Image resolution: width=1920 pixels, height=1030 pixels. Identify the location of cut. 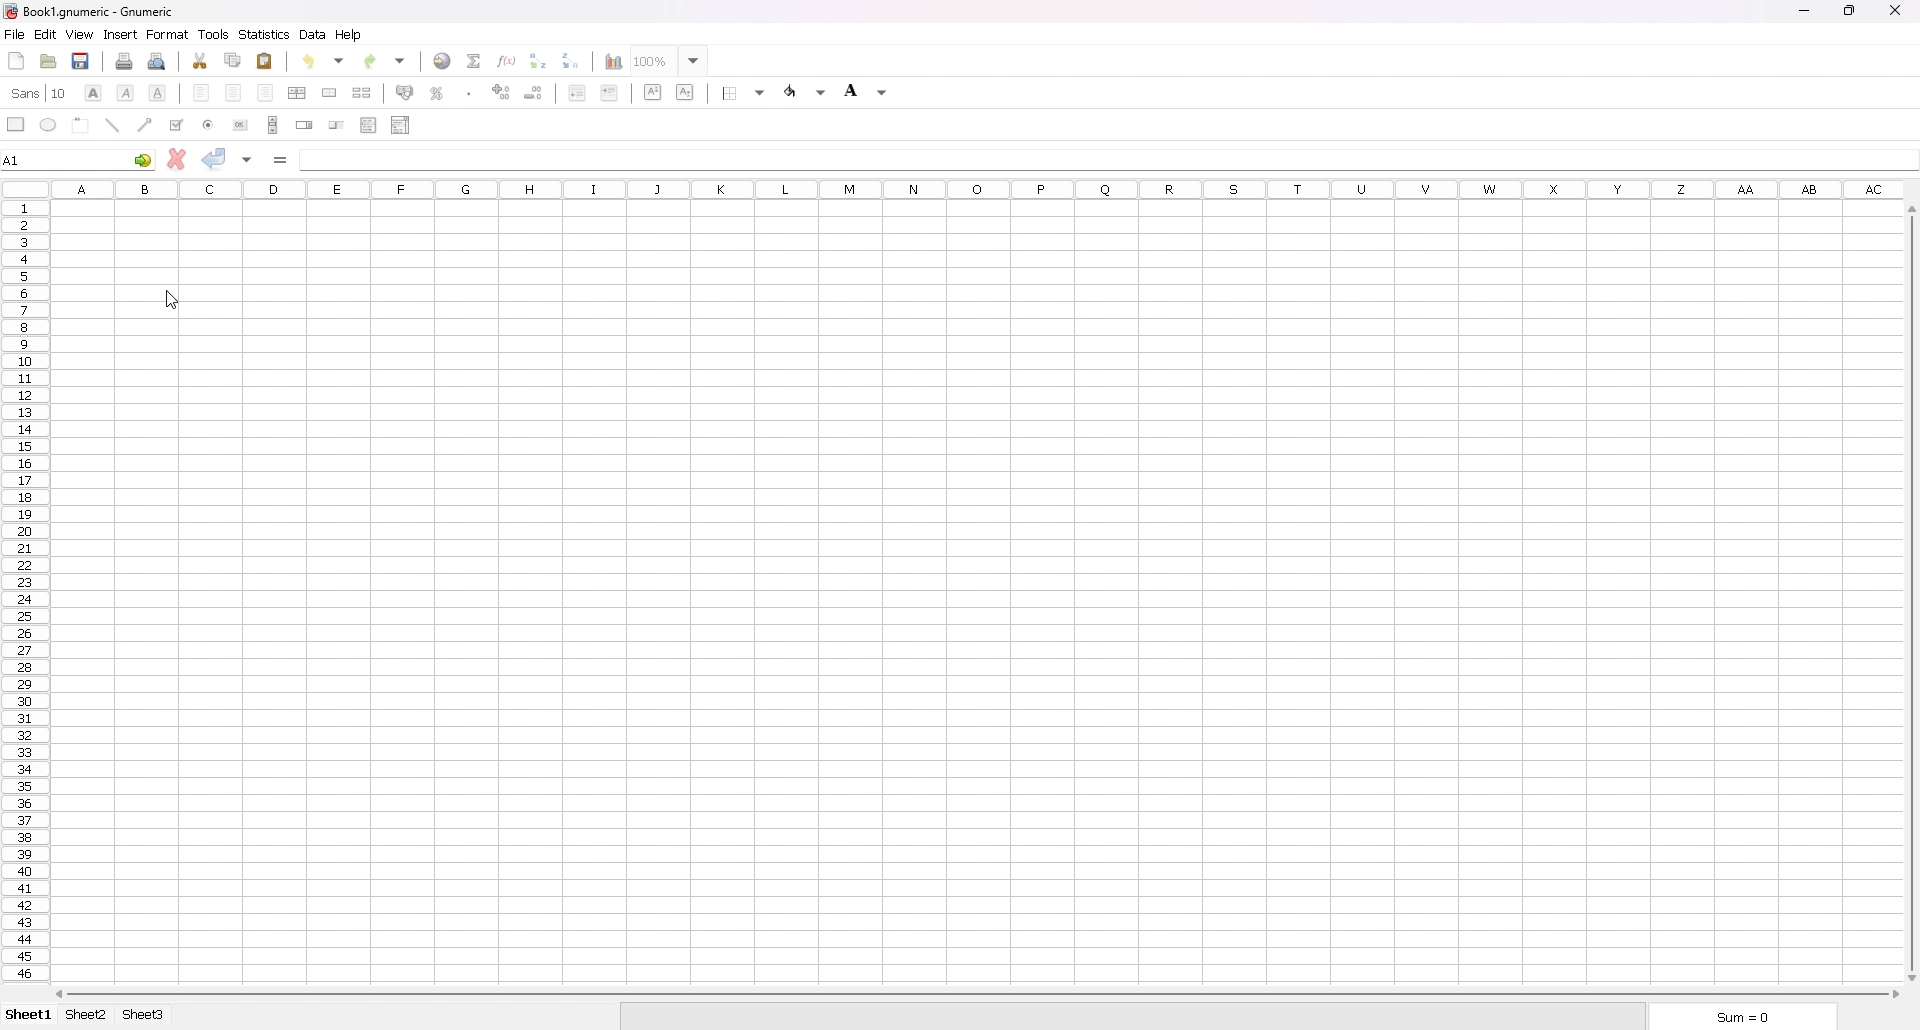
(201, 61).